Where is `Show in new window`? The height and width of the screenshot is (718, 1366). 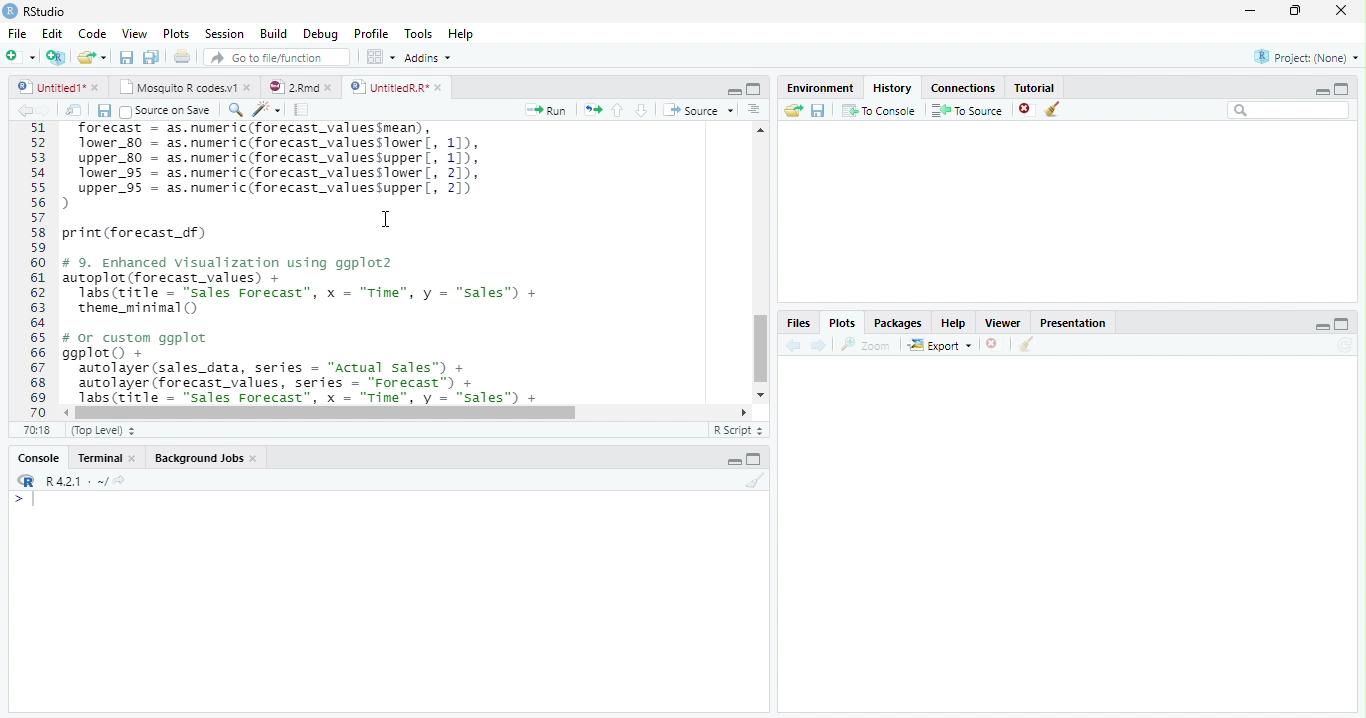 Show in new window is located at coordinates (74, 110).